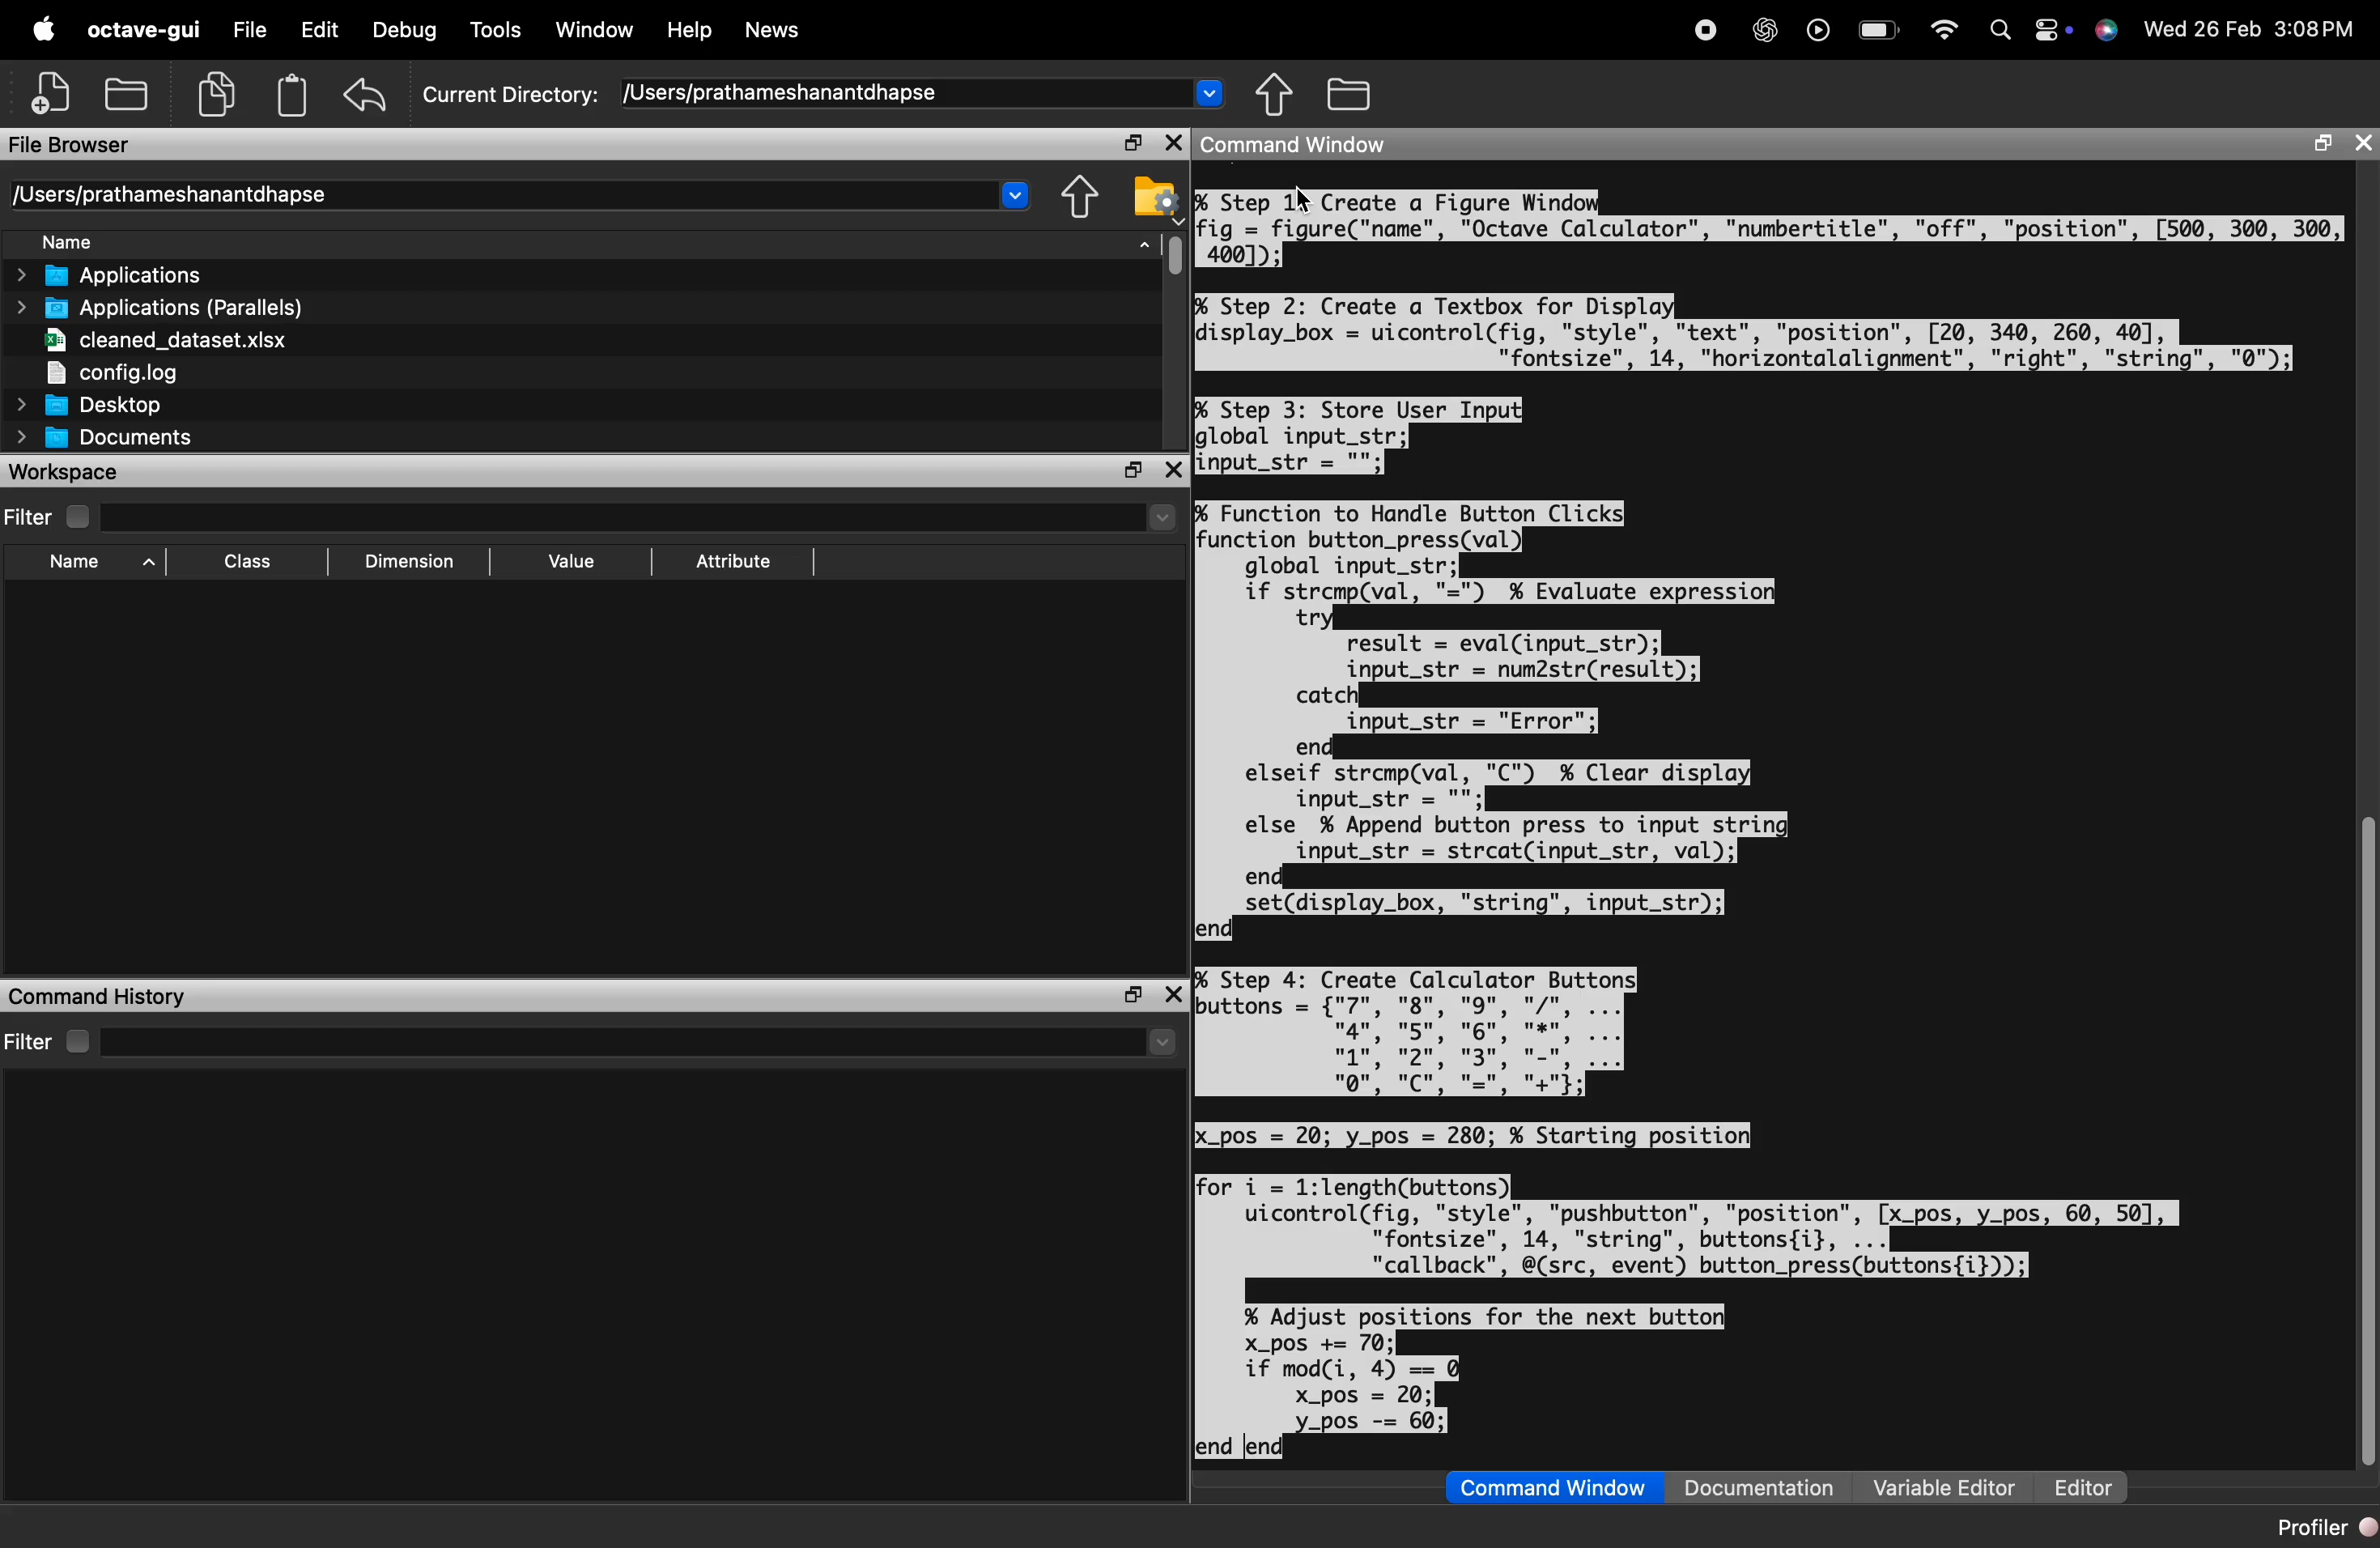 This screenshot has width=2380, height=1548. What do you see at coordinates (143, 32) in the screenshot?
I see `octave-gui` at bounding box center [143, 32].